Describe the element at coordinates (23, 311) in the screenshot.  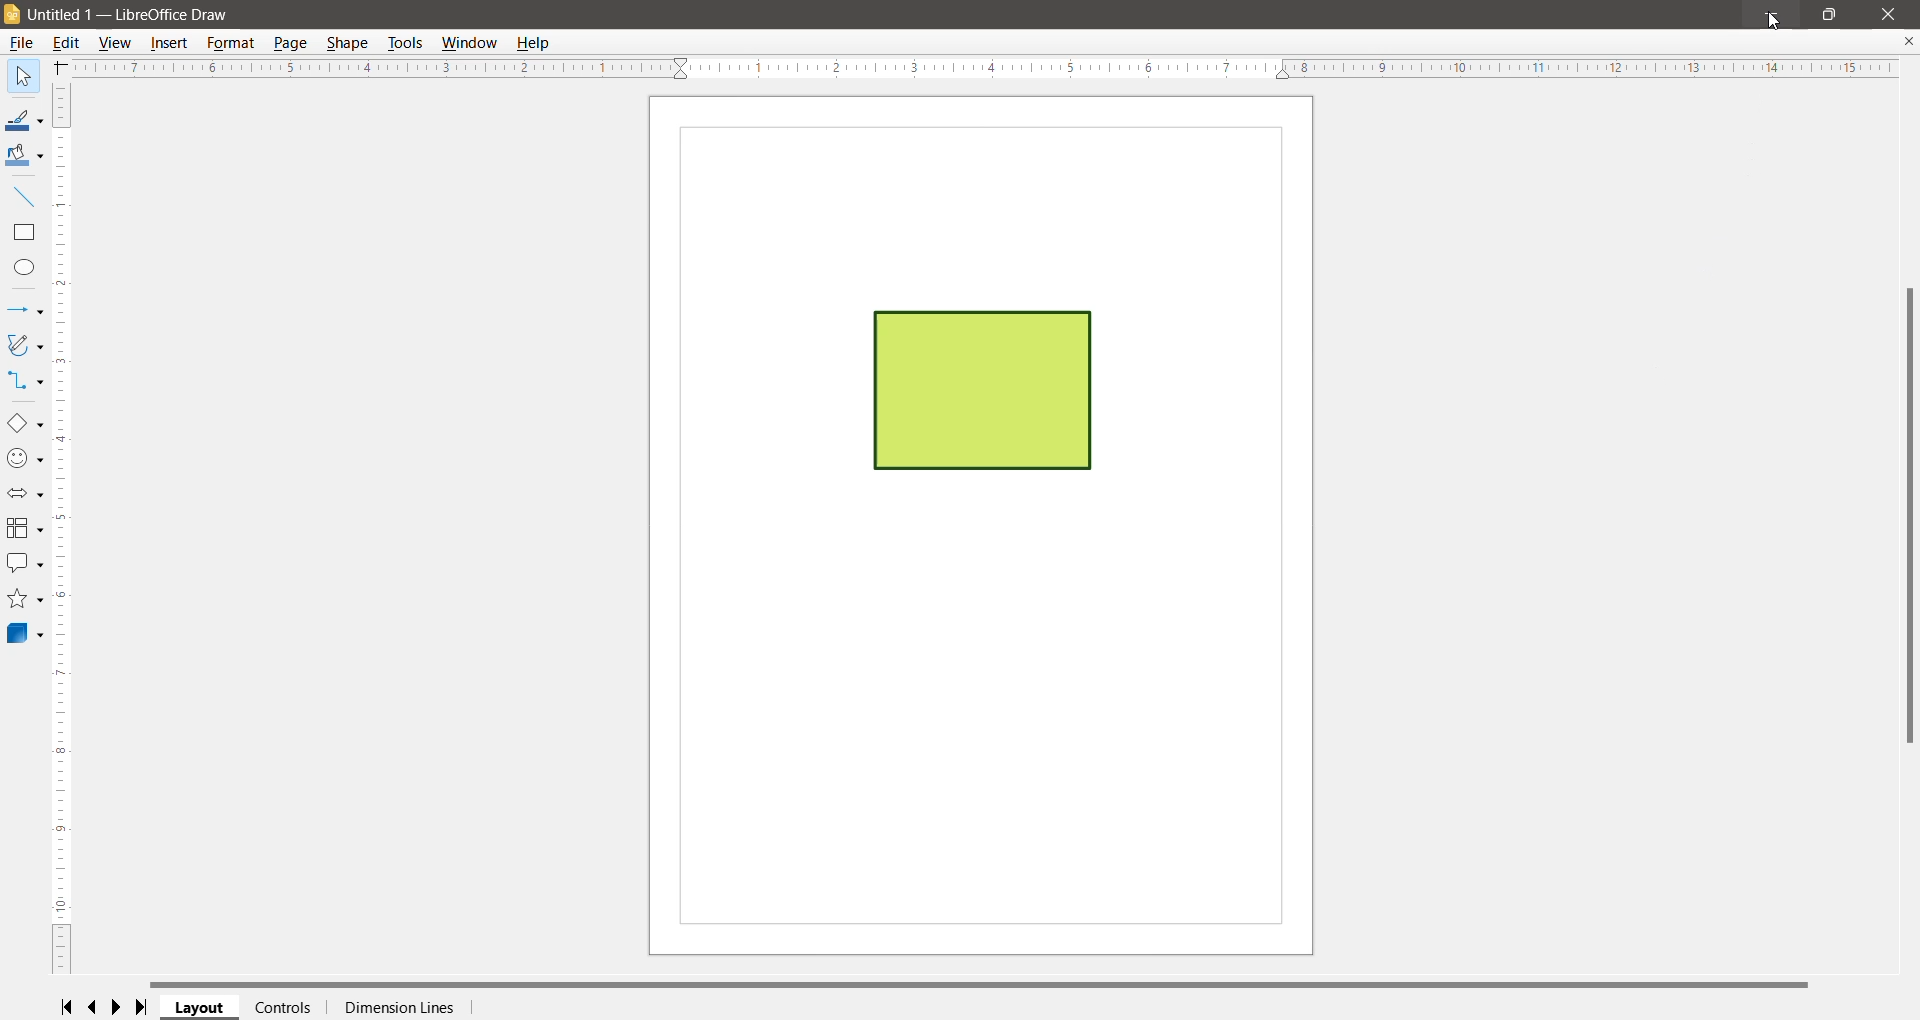
I see `Lines and Arrows` at that location.